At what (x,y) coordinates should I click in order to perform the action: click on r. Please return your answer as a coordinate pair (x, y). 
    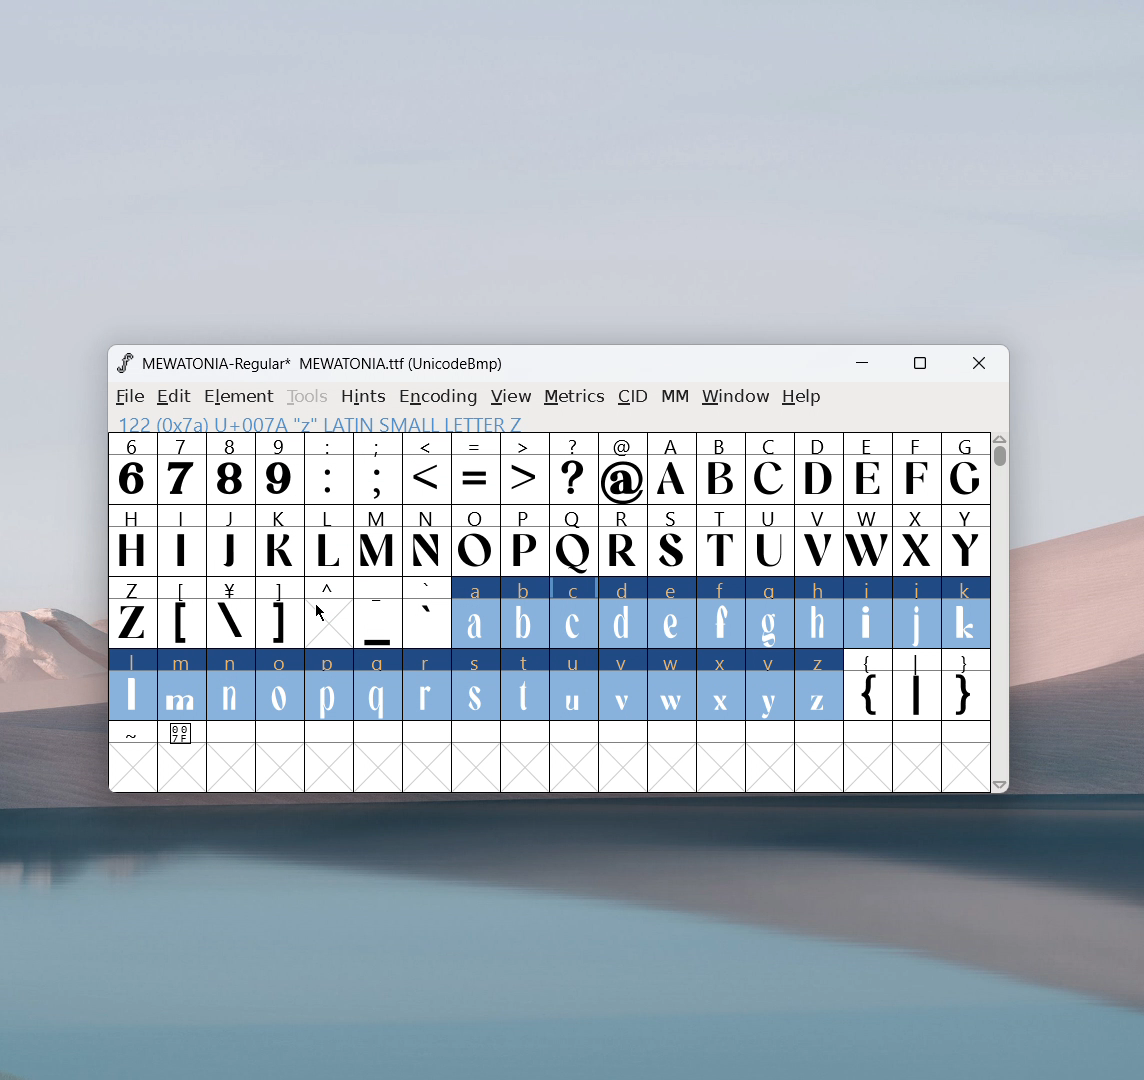
    Looking at the image, I should click on (426, 686).